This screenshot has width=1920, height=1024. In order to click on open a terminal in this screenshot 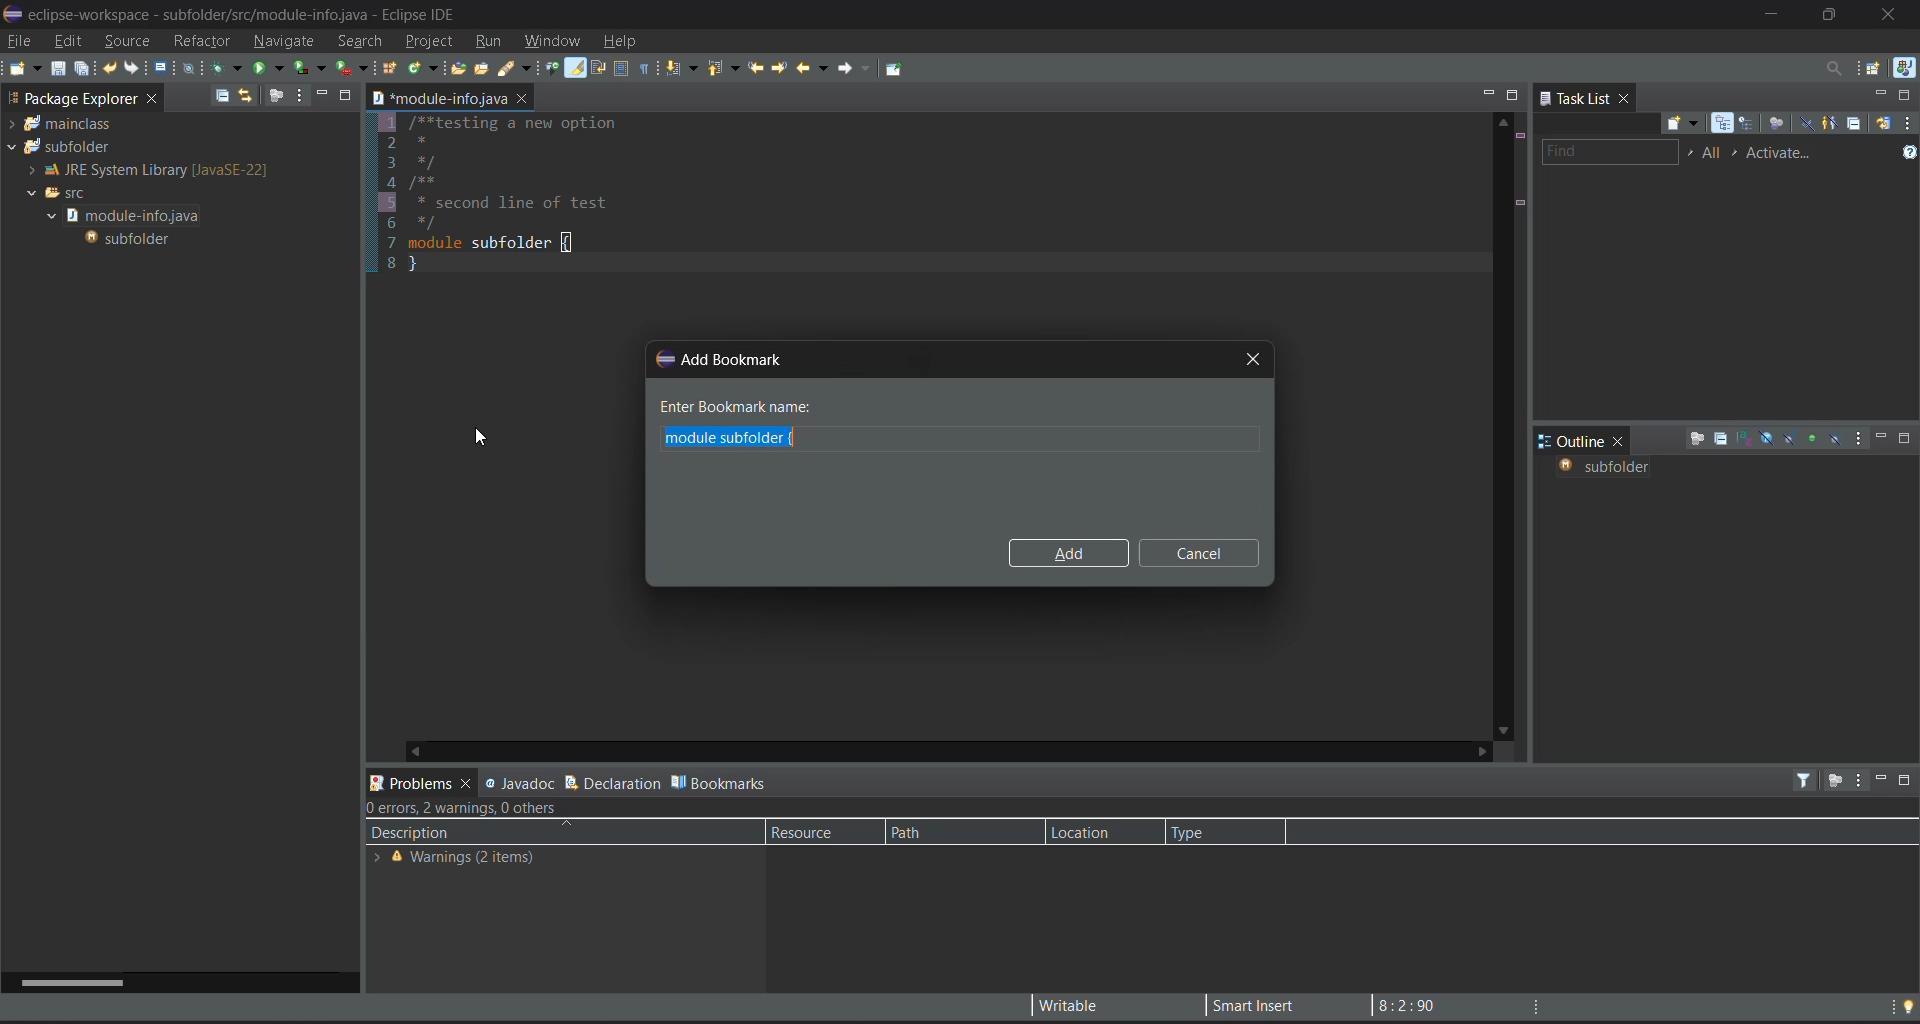, I will do `click(162, 68)`.